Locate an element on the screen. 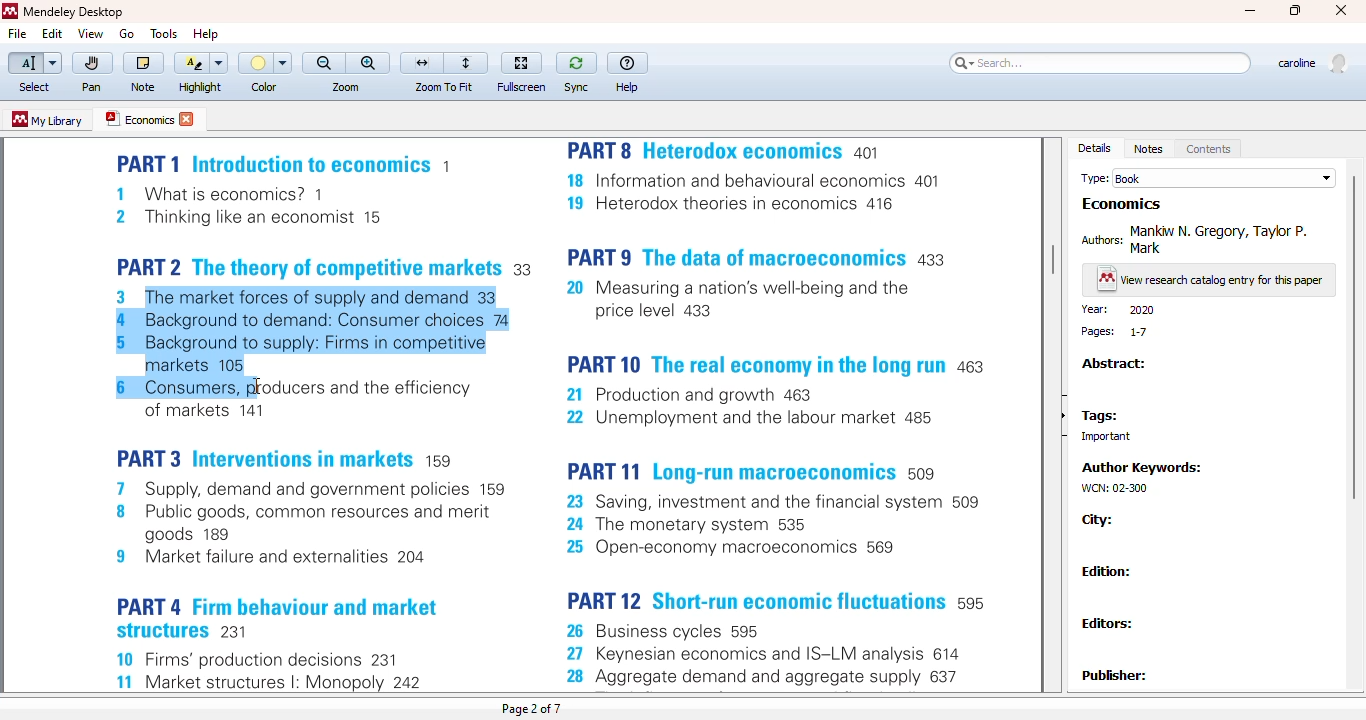 The height and width of the screenshot is (720, 1366). note is located at coordinates (143, 87).